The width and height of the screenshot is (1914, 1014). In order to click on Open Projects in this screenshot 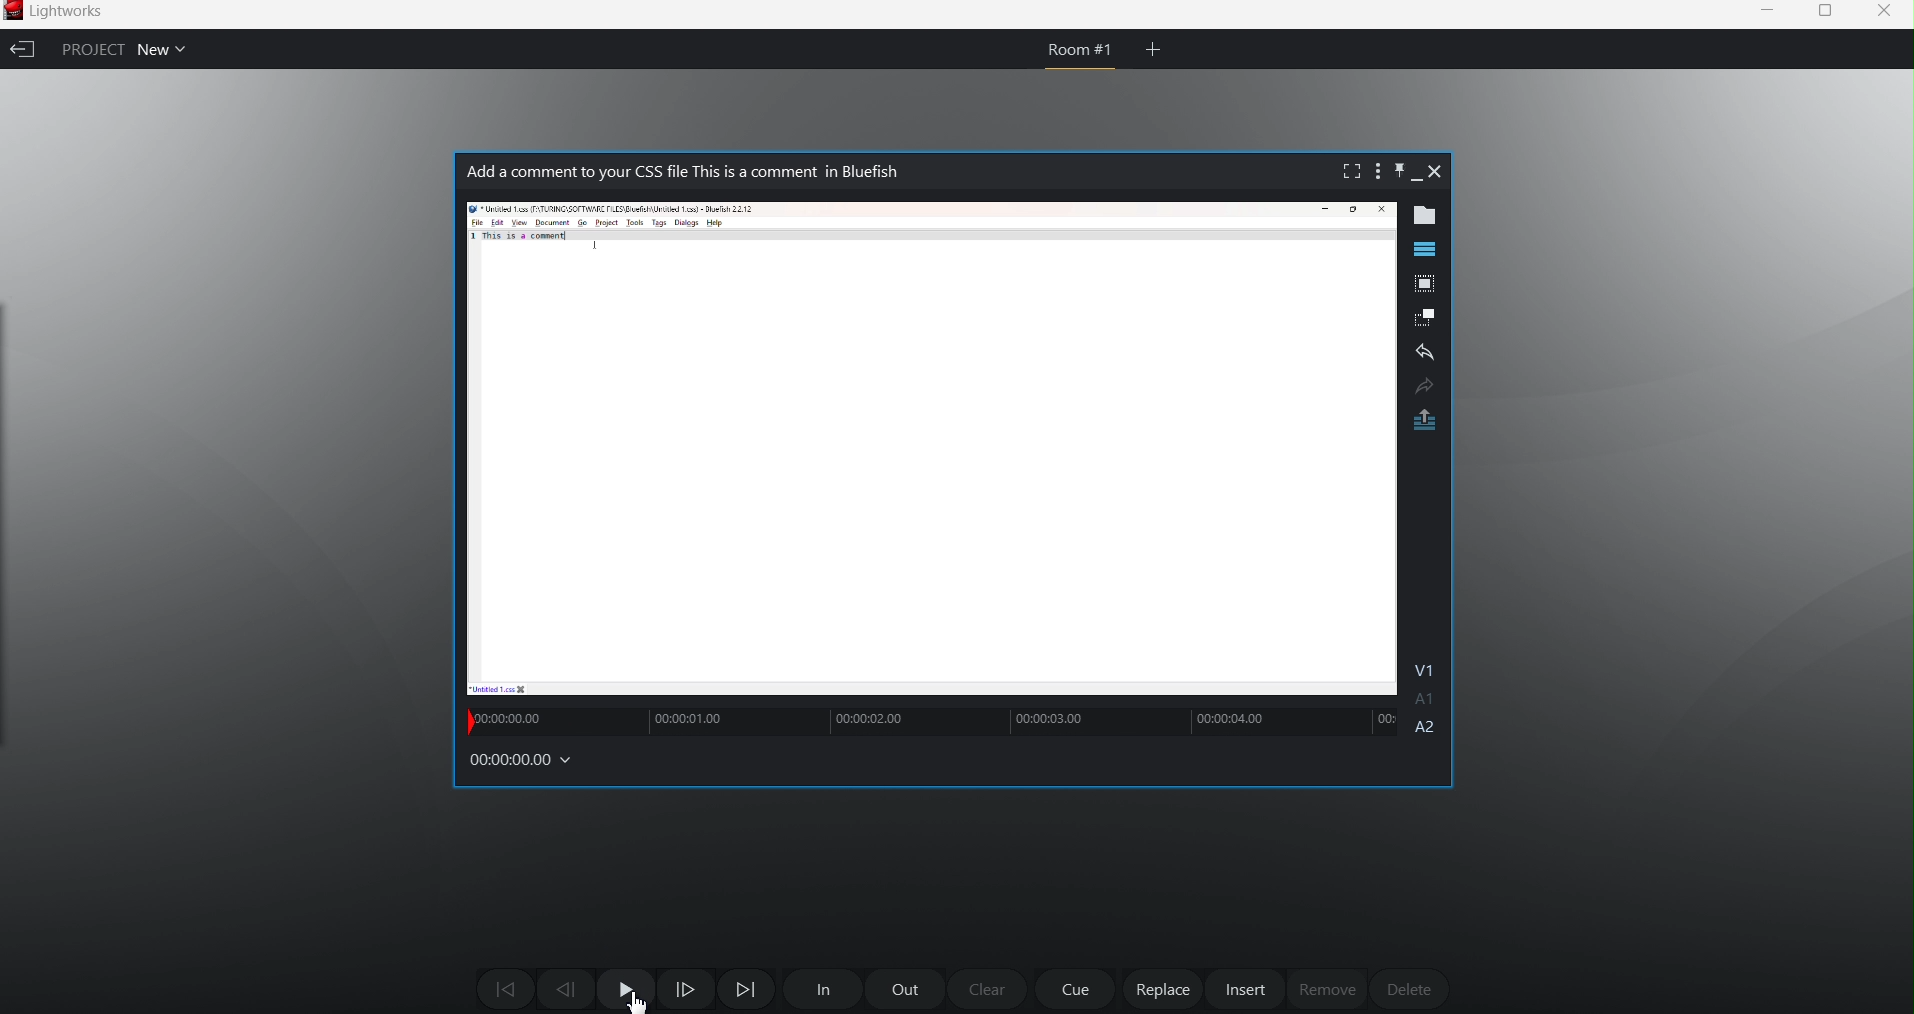, I will do `click(169, 48)`.